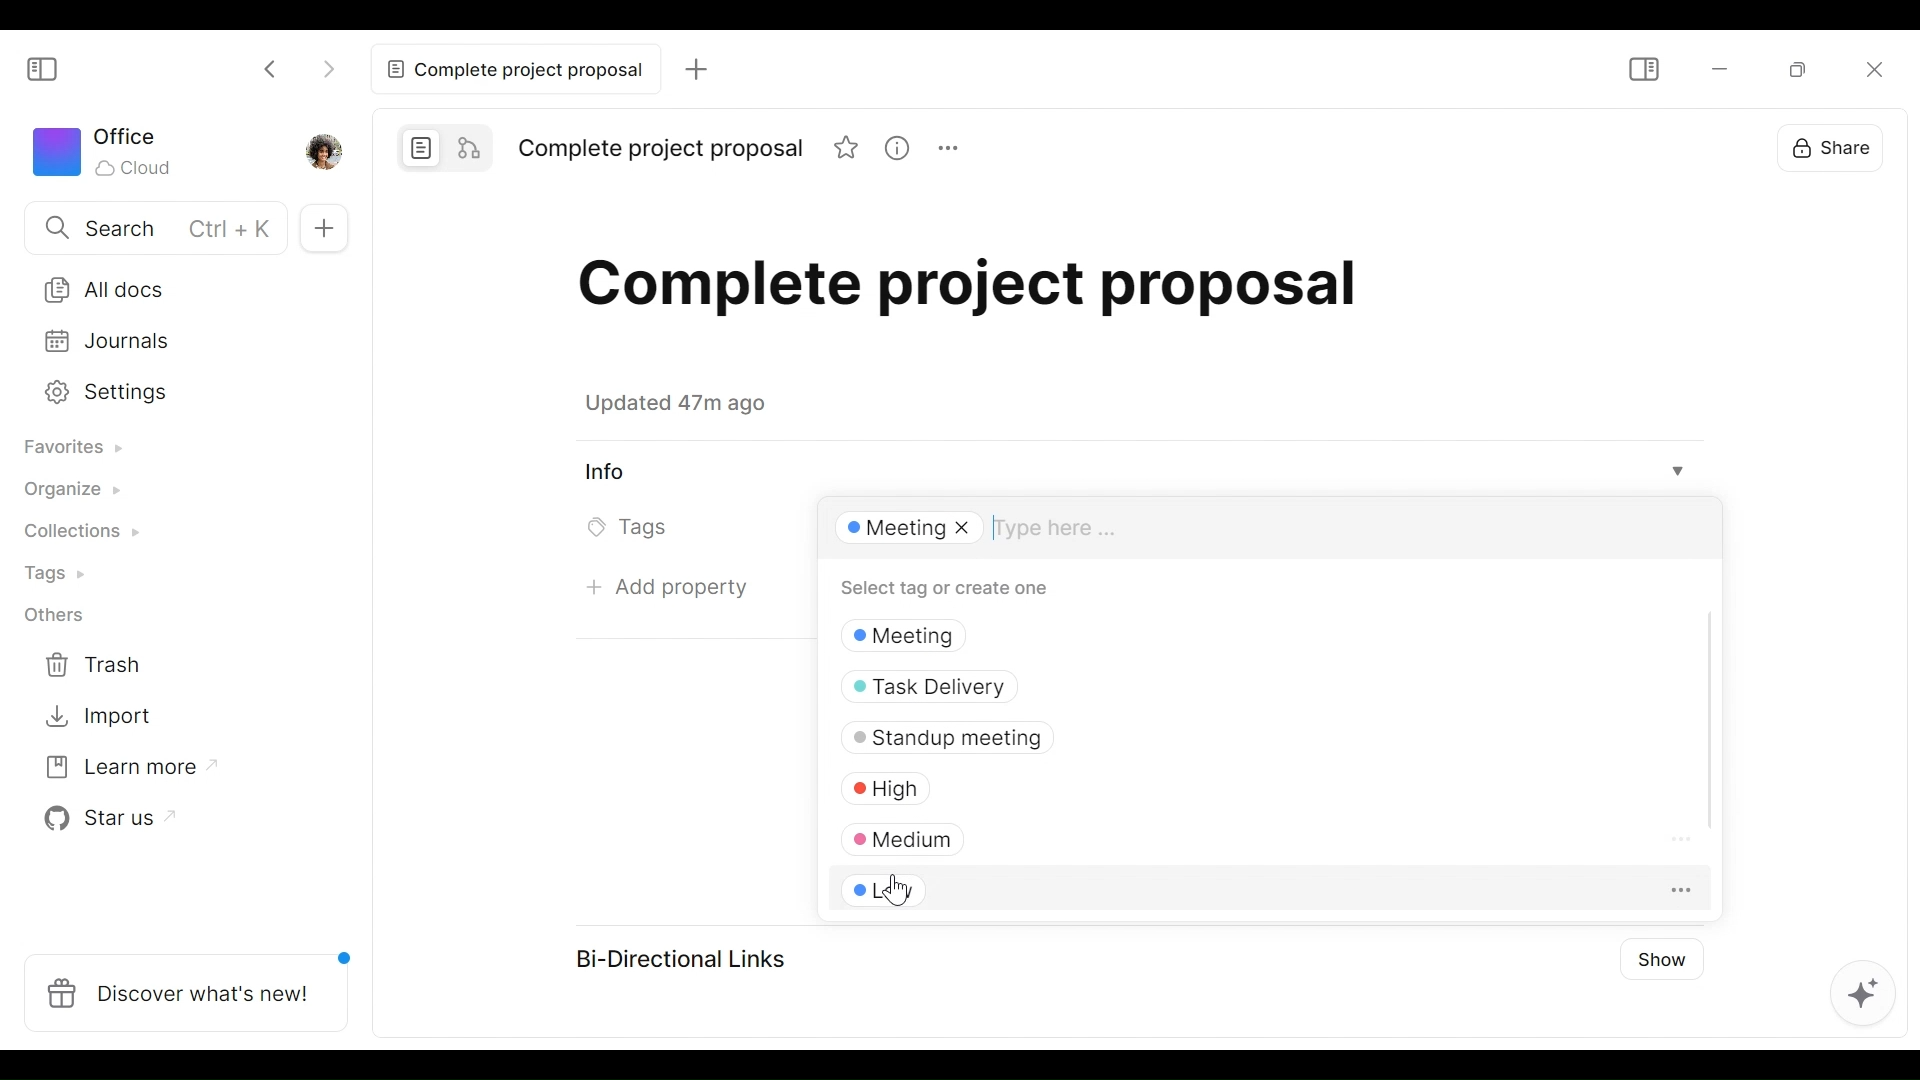 This screenshot has height=1080, width=1920. What do you see at coordinates (904, 530) in the screenshot?
I see `Meeting` at bounding box center [904, 530].